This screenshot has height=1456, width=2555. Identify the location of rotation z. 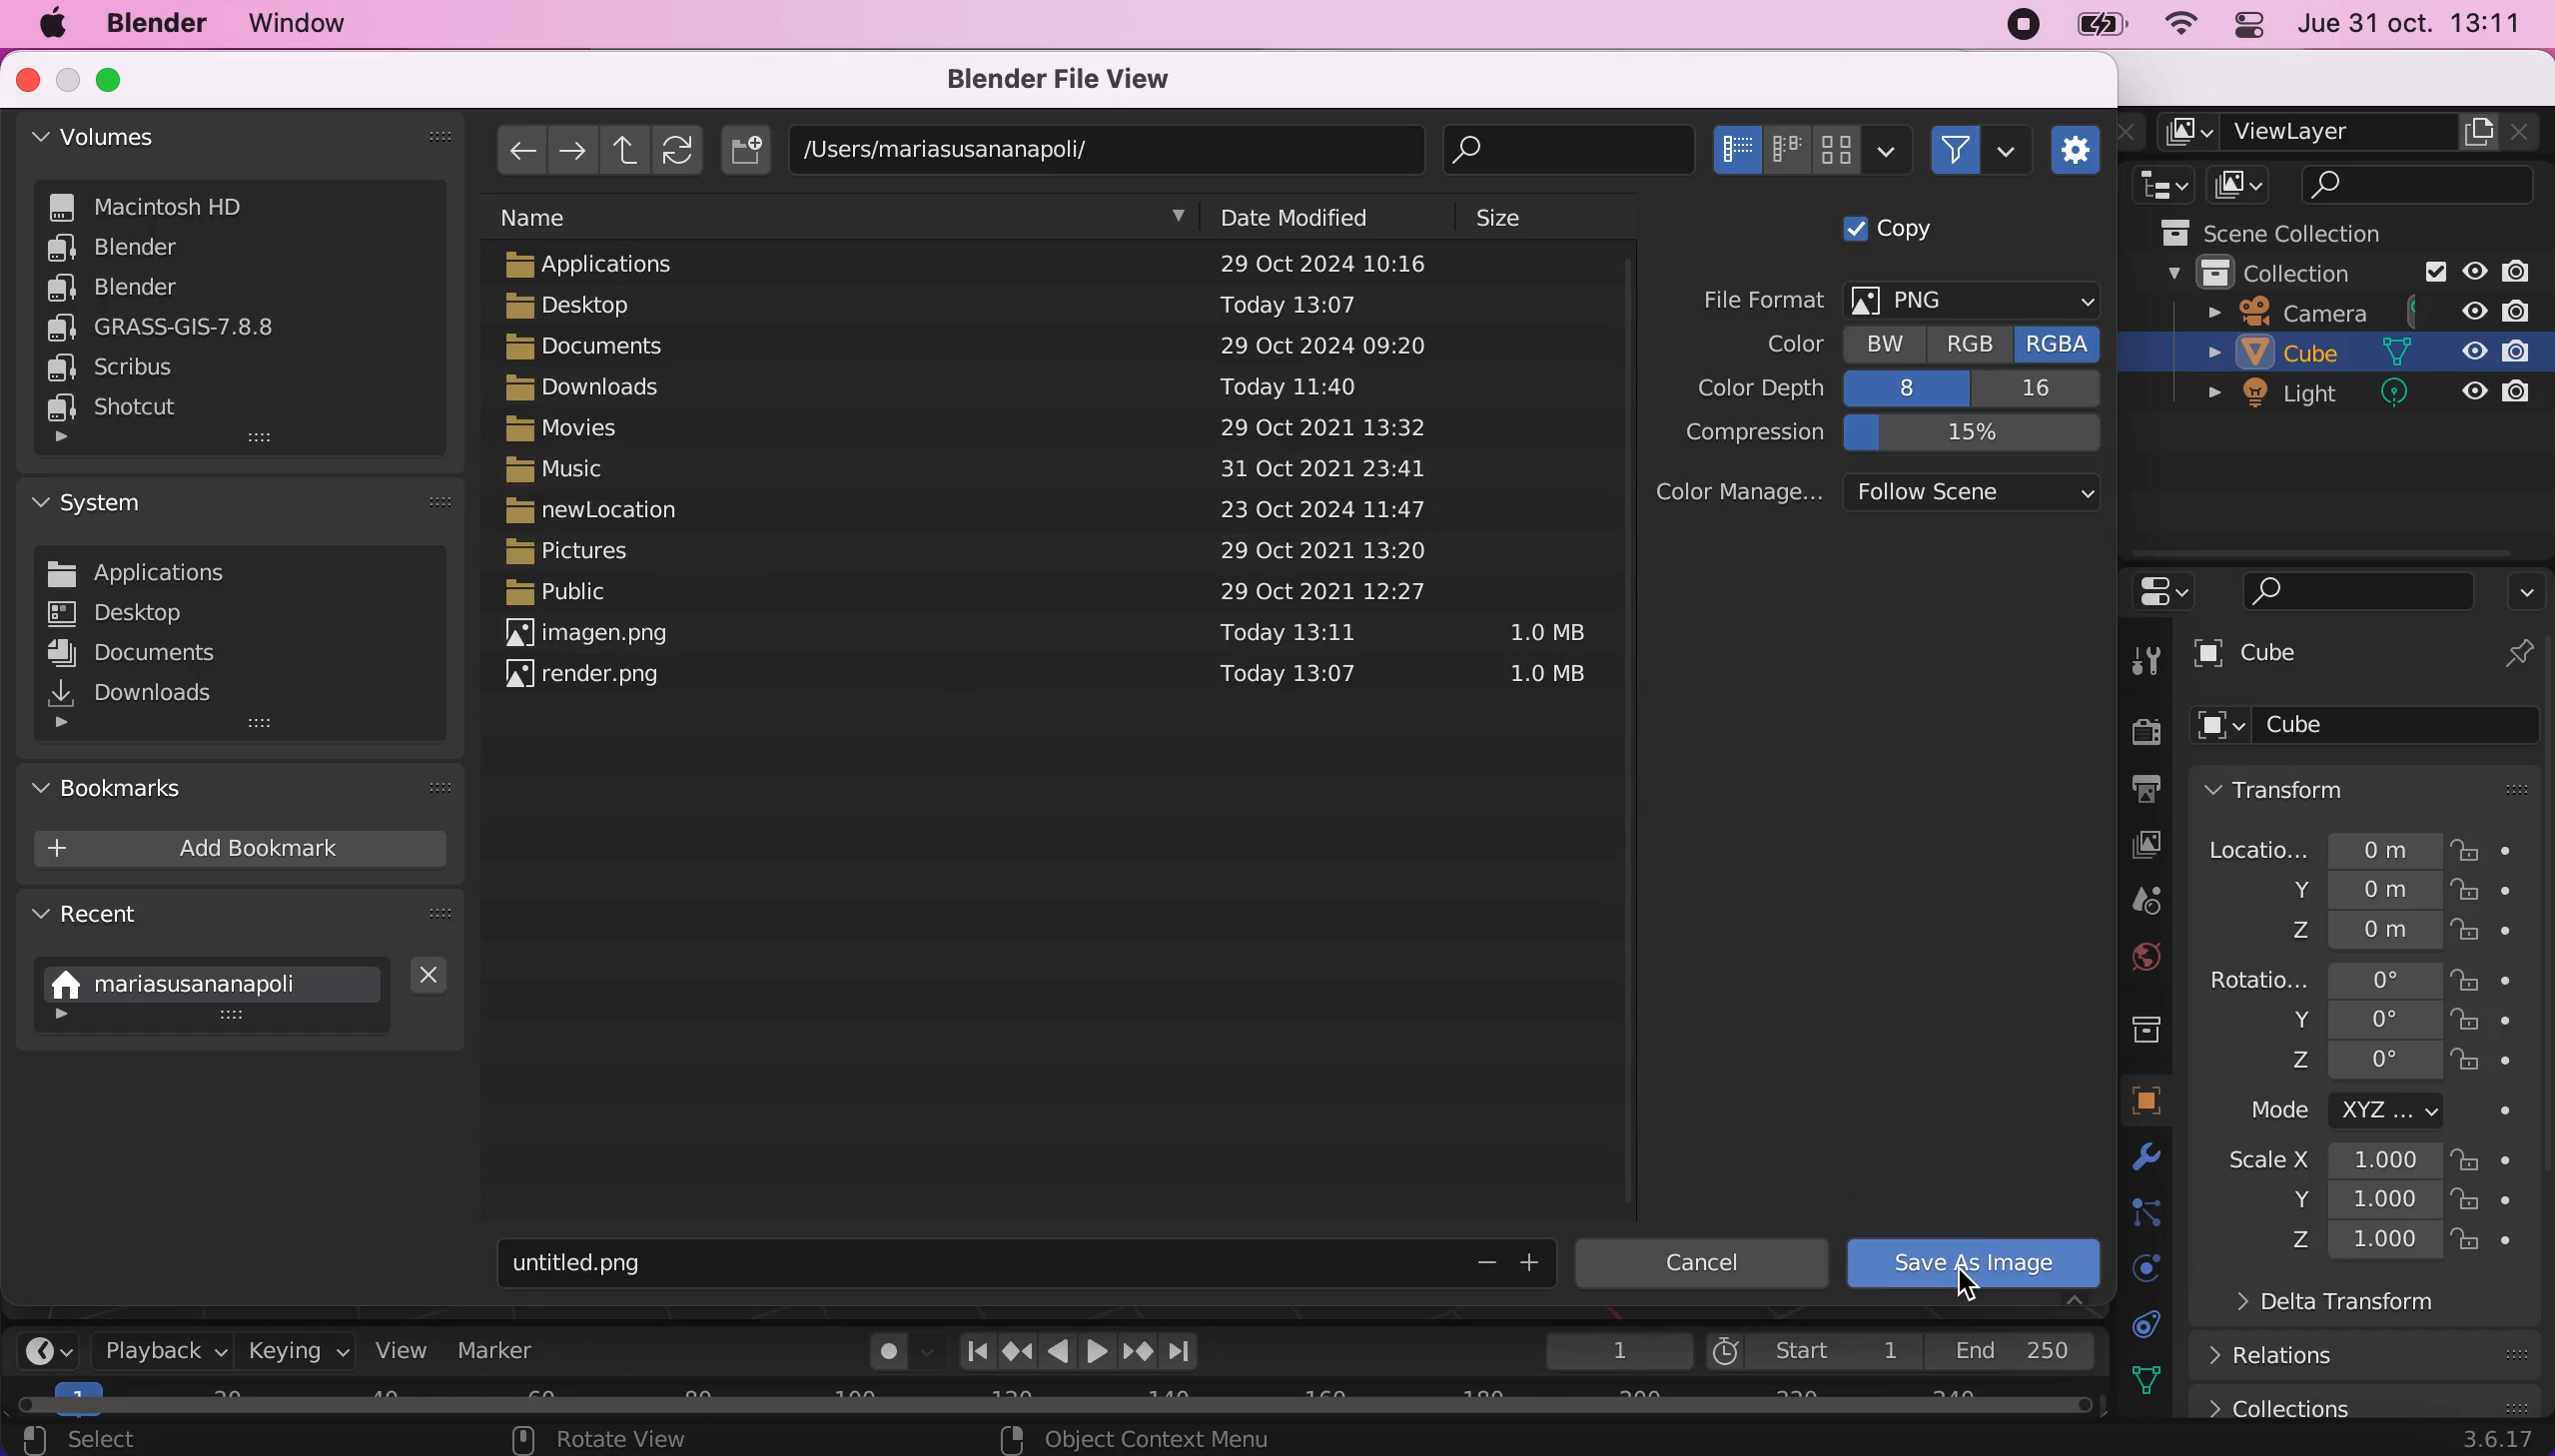
(2314, 1068).